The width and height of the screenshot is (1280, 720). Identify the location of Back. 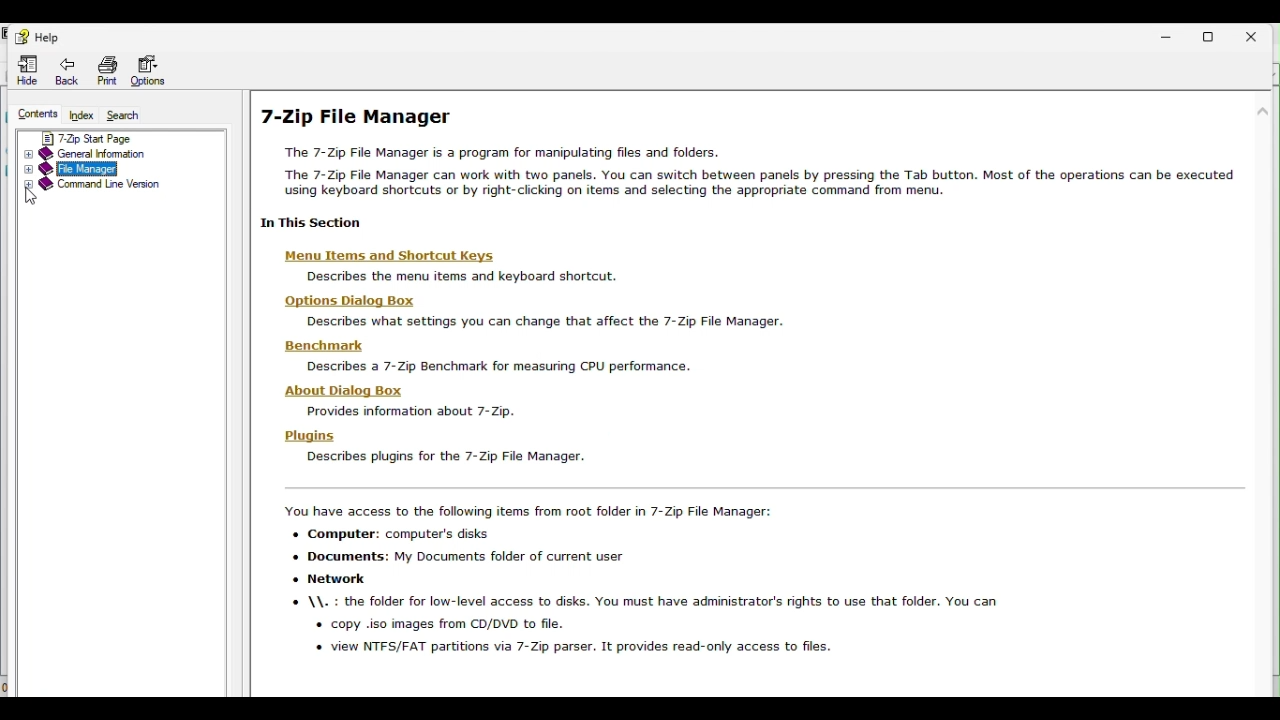
(68, 67).